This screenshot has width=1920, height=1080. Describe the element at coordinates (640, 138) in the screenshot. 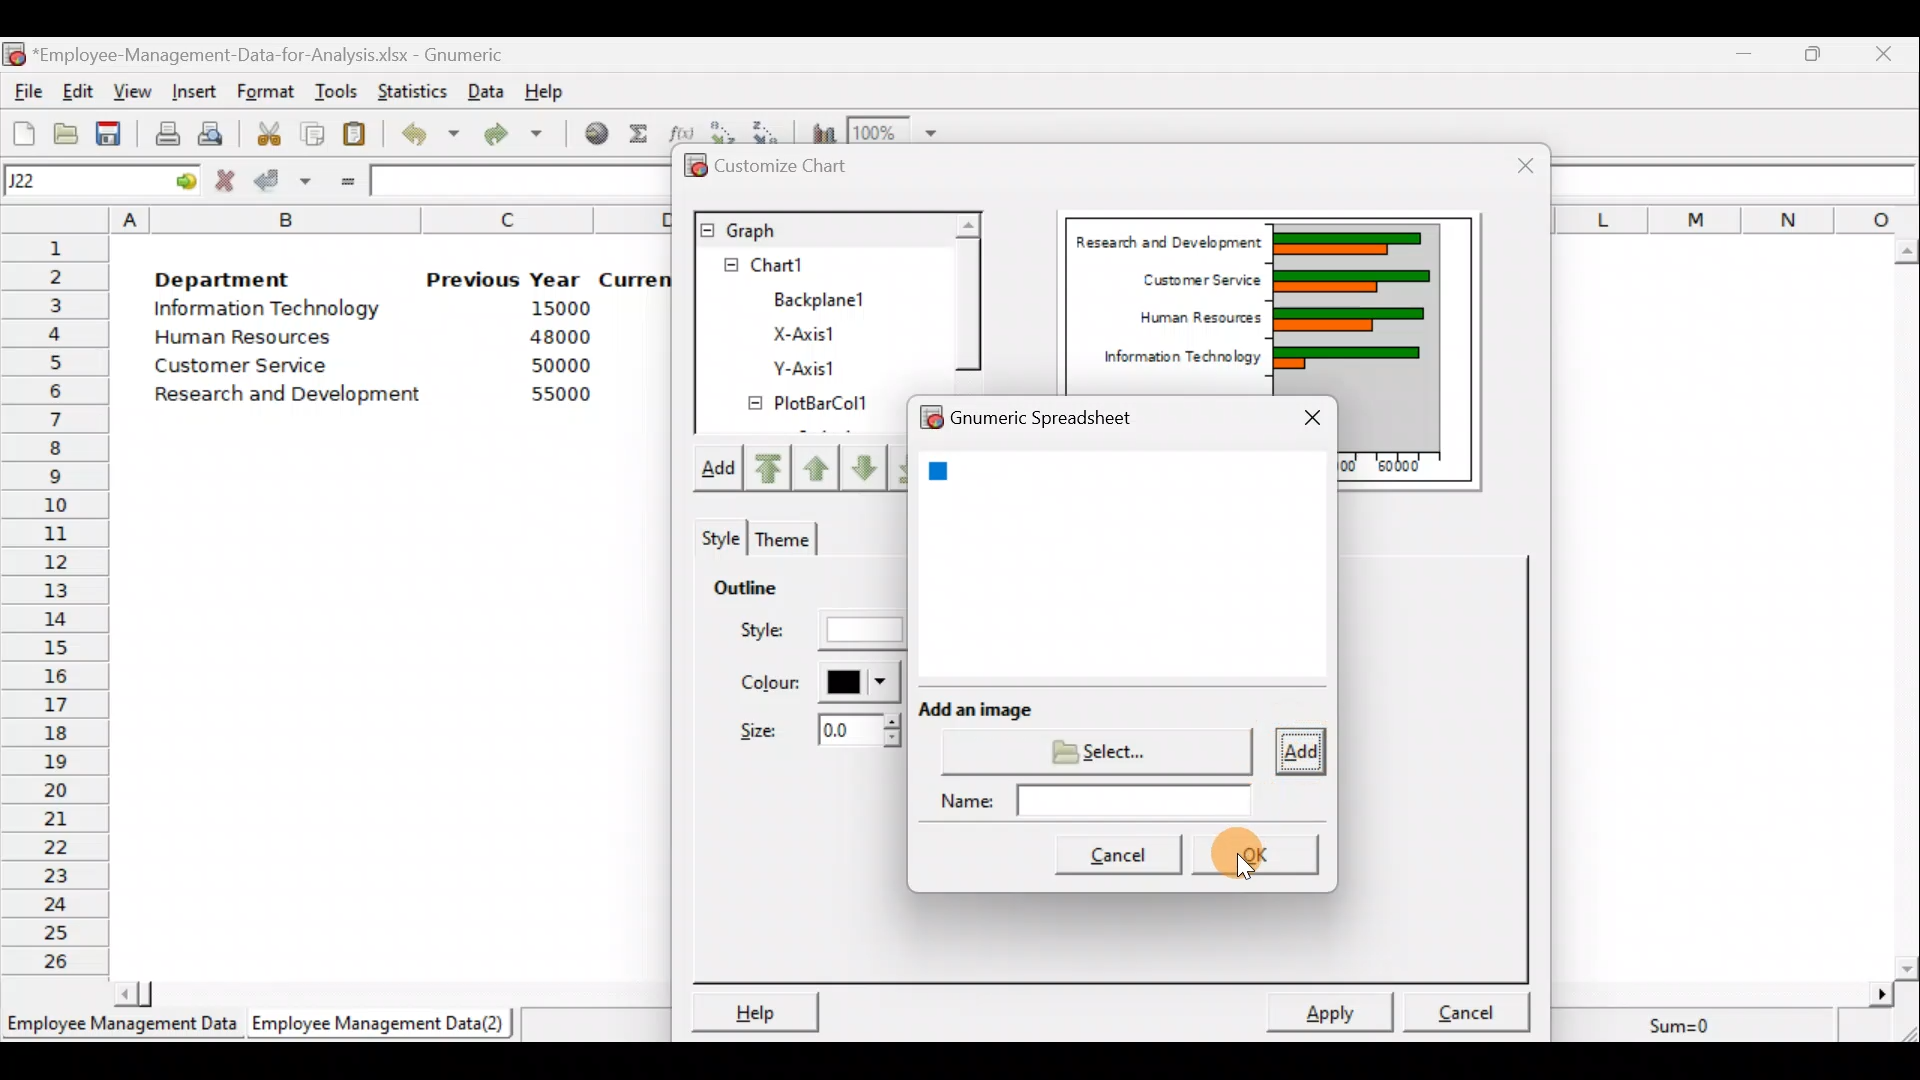

I see `Sum into the current cell` at that location.